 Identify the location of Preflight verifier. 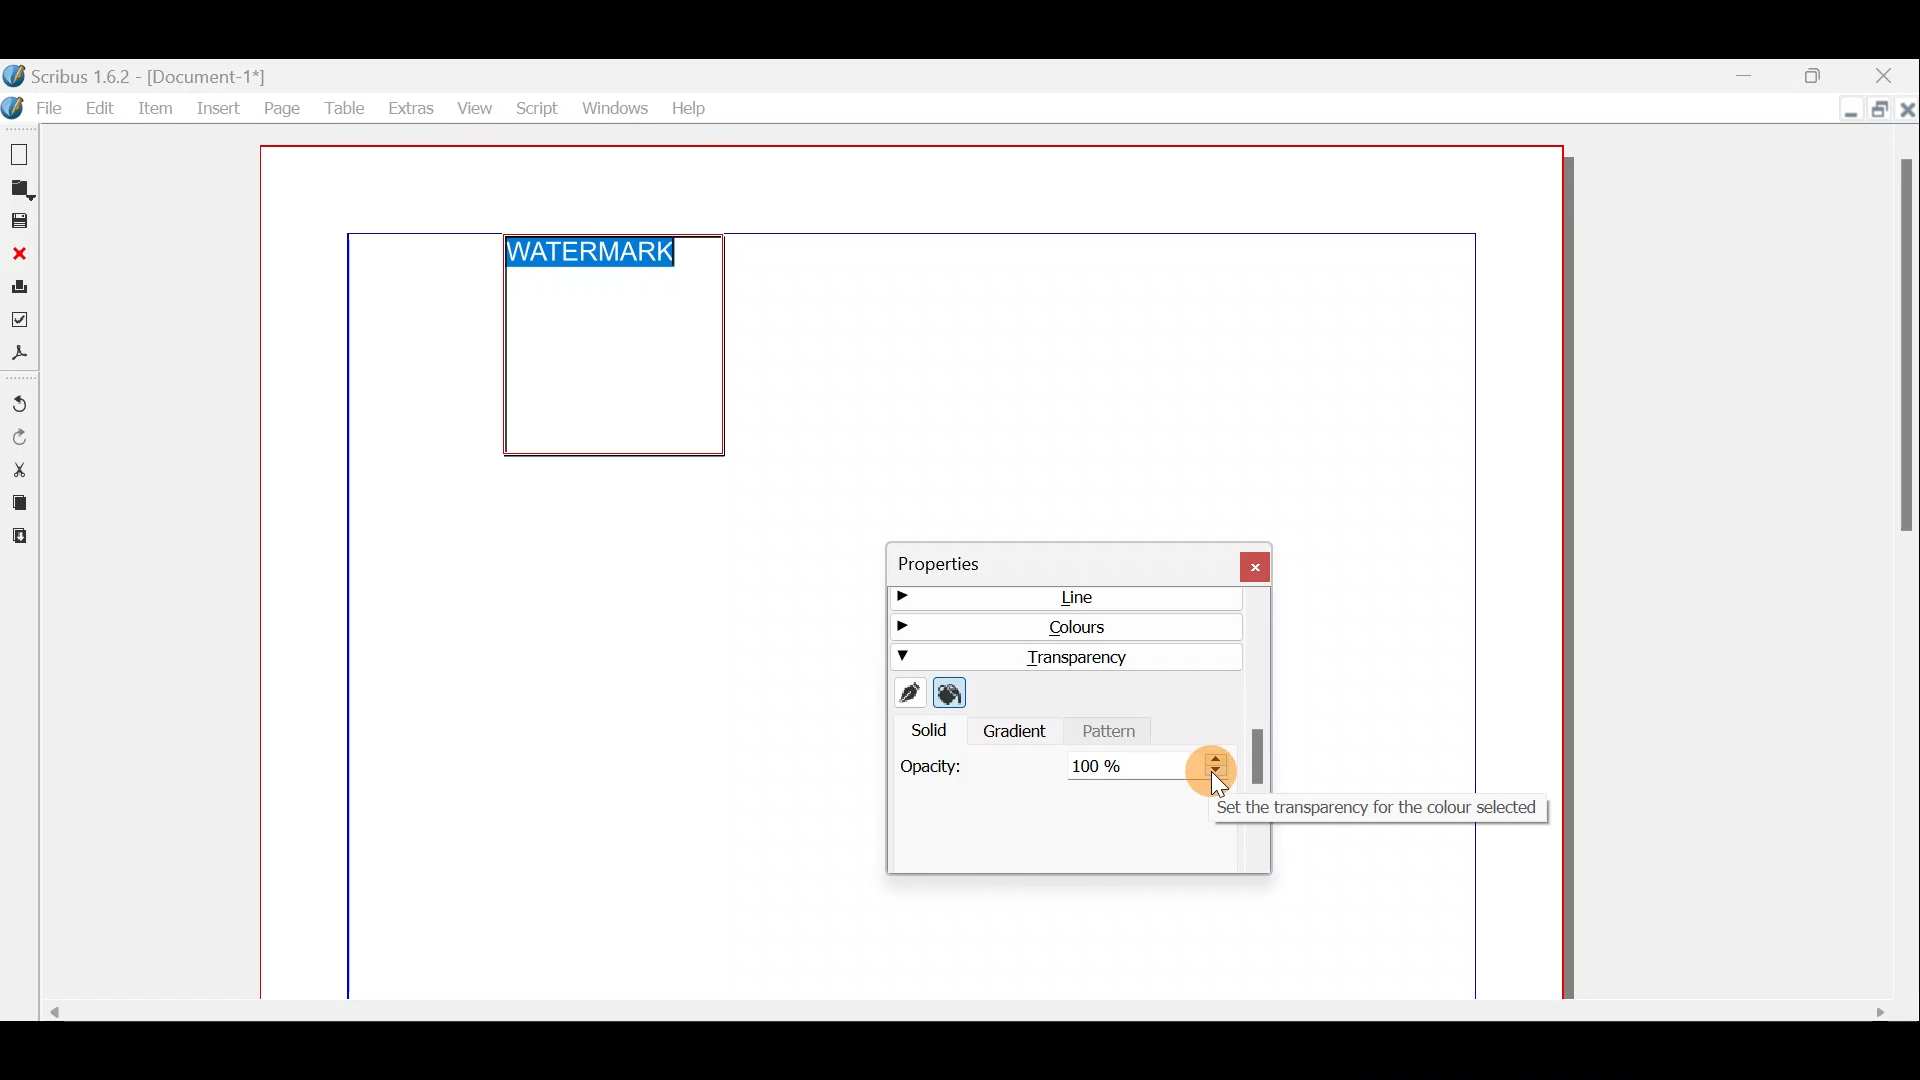
(20, 325).